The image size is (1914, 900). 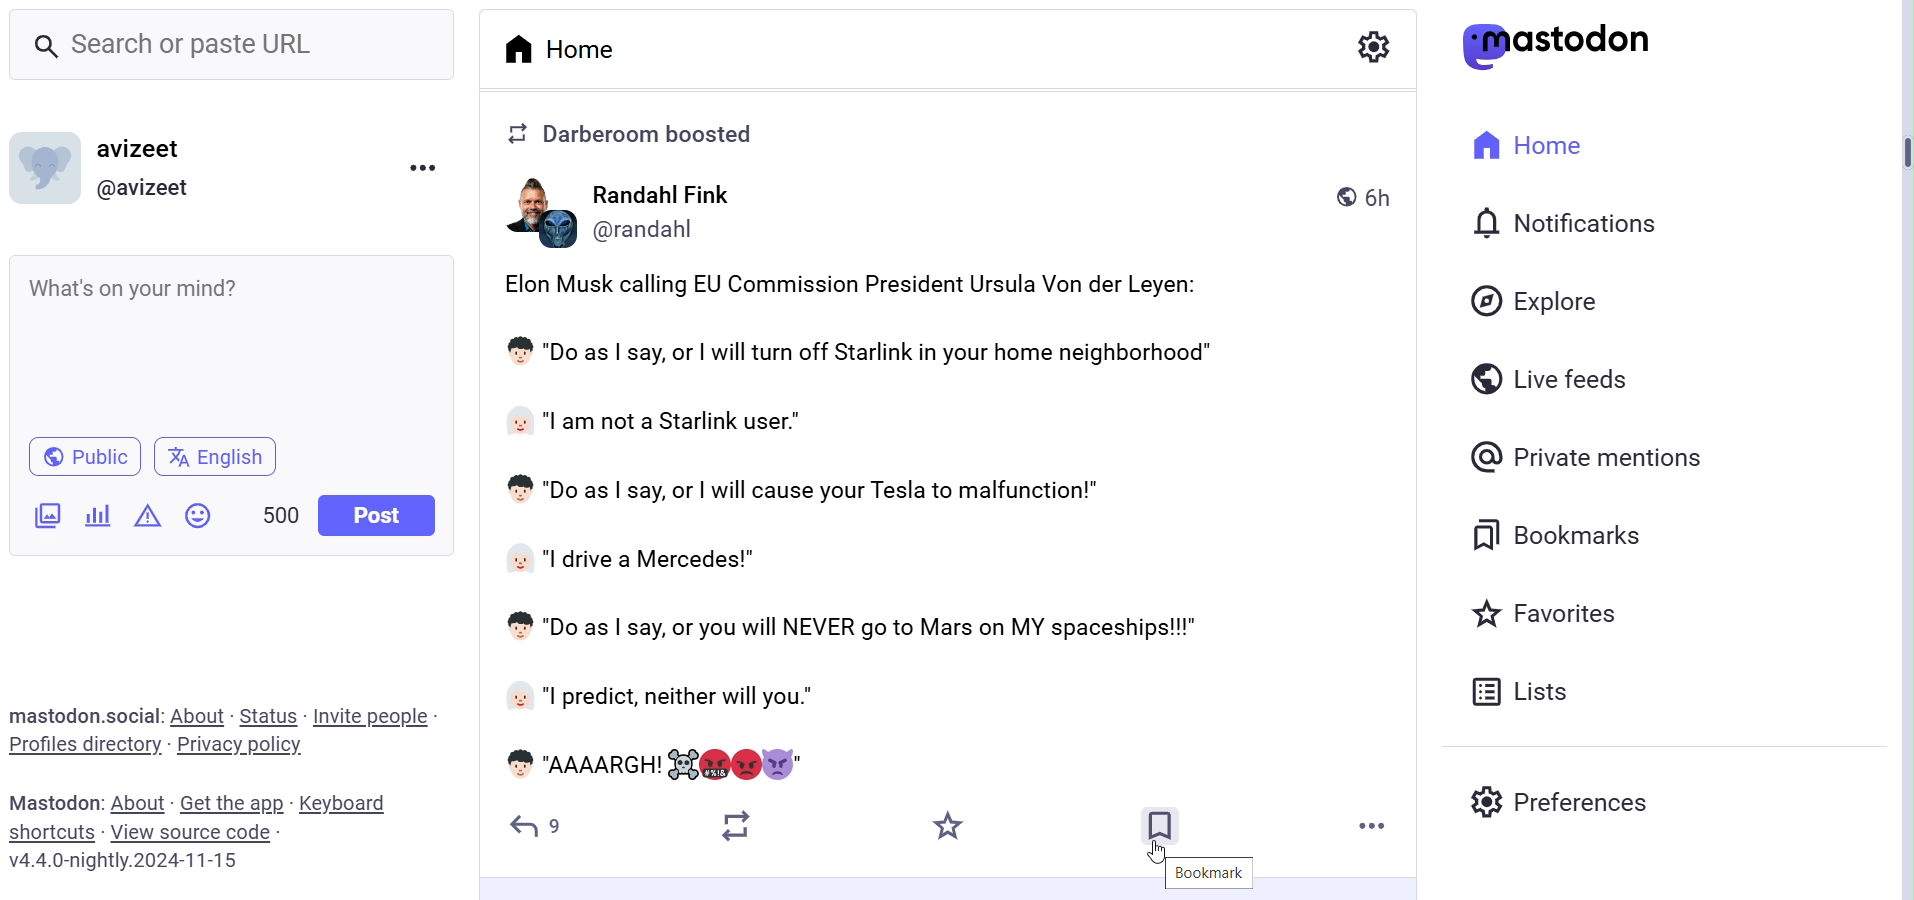 What do you see at coordinates (137, 147) in the screenshot?
I see `Profile Name` at bounding box center [137, 147].